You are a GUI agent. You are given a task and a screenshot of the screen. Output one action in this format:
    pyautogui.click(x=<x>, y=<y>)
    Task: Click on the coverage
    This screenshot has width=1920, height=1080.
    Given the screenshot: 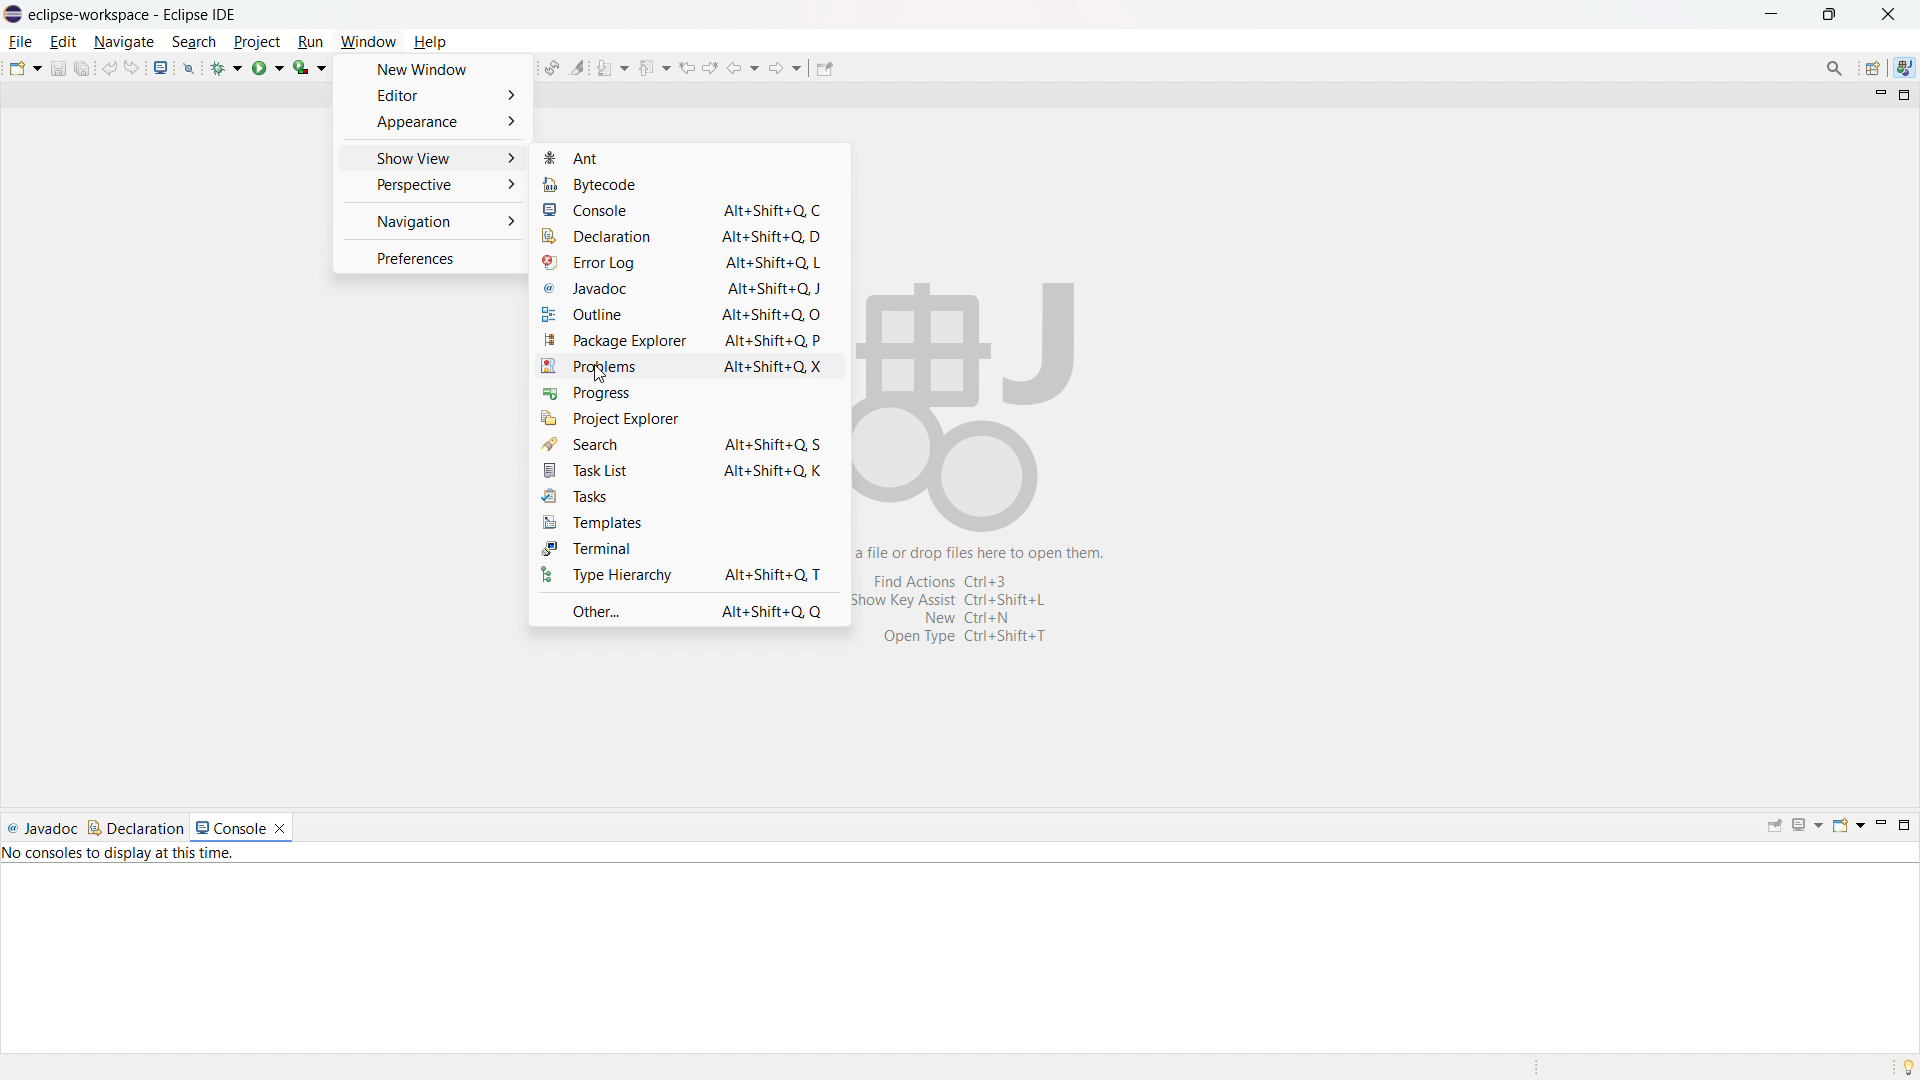 What is the action you would take?
    pyautogui.click(x=311, y=67)
    